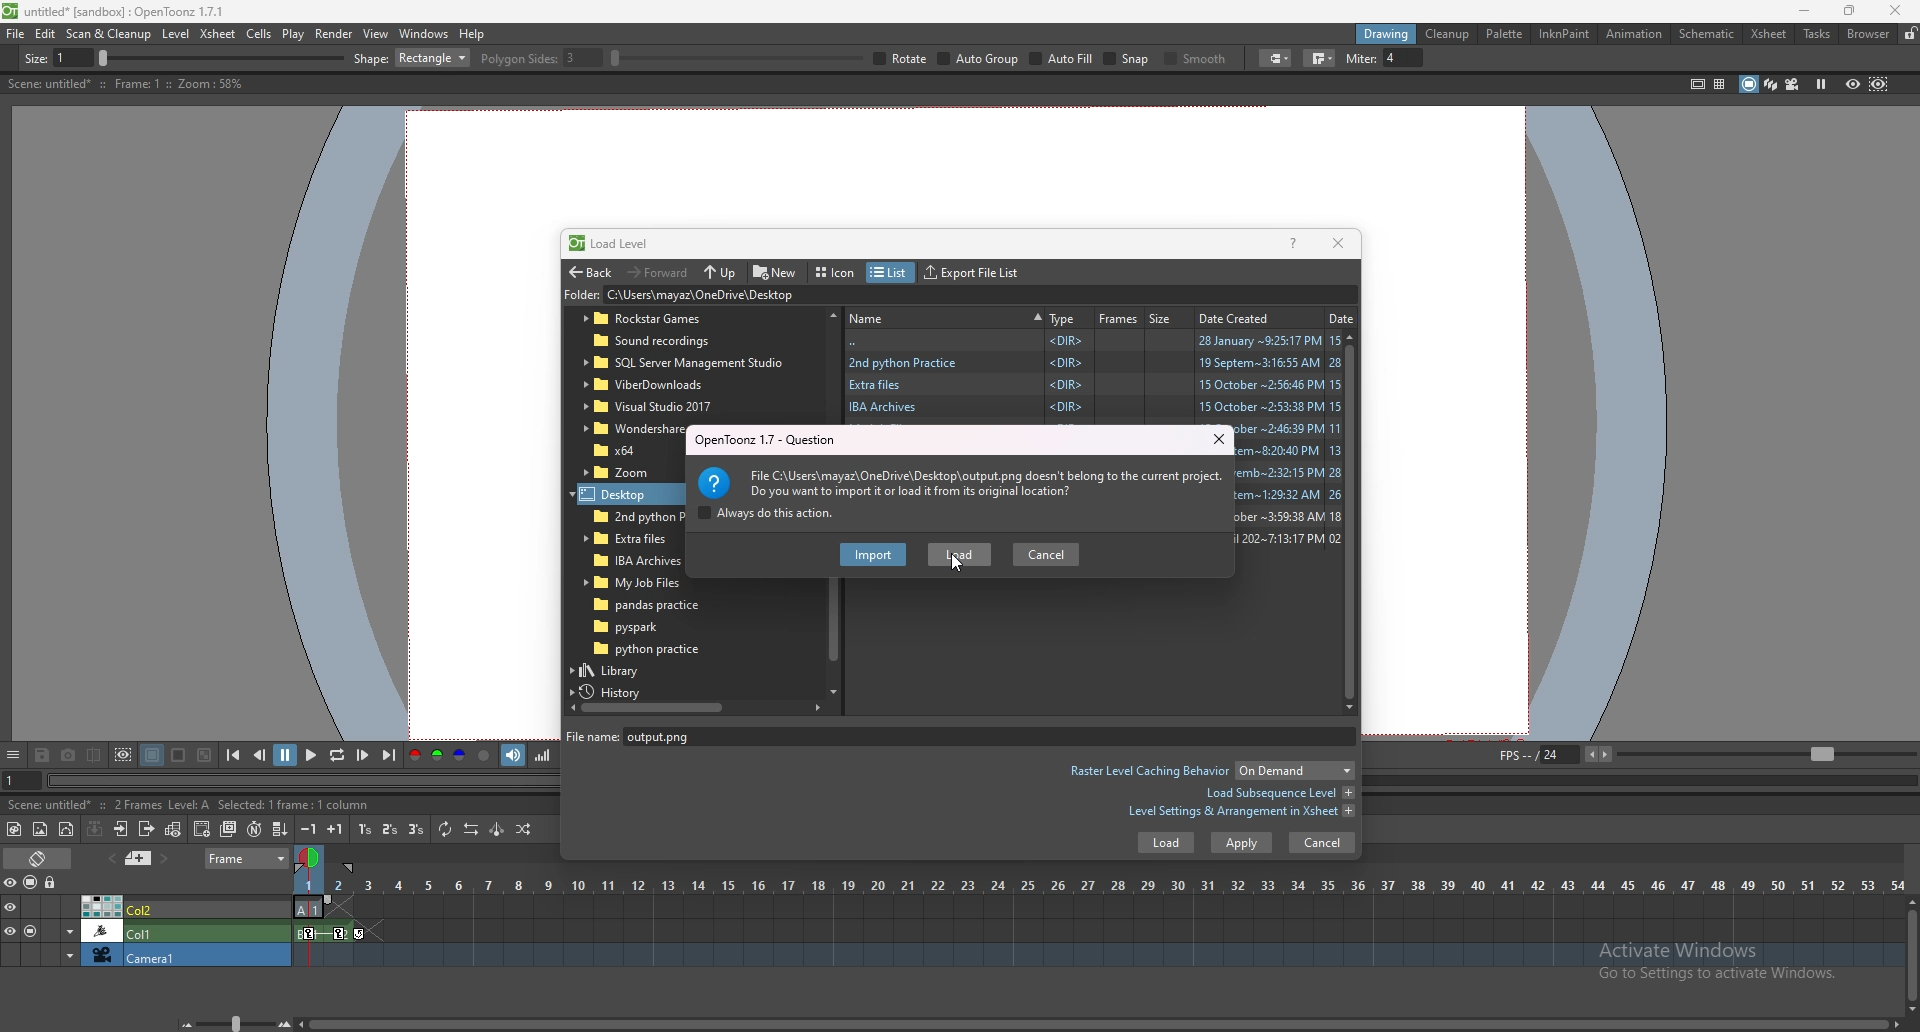 This screenshot has height=1032, width=1920. I want to click on scroll bar, so click(1099, 1025).